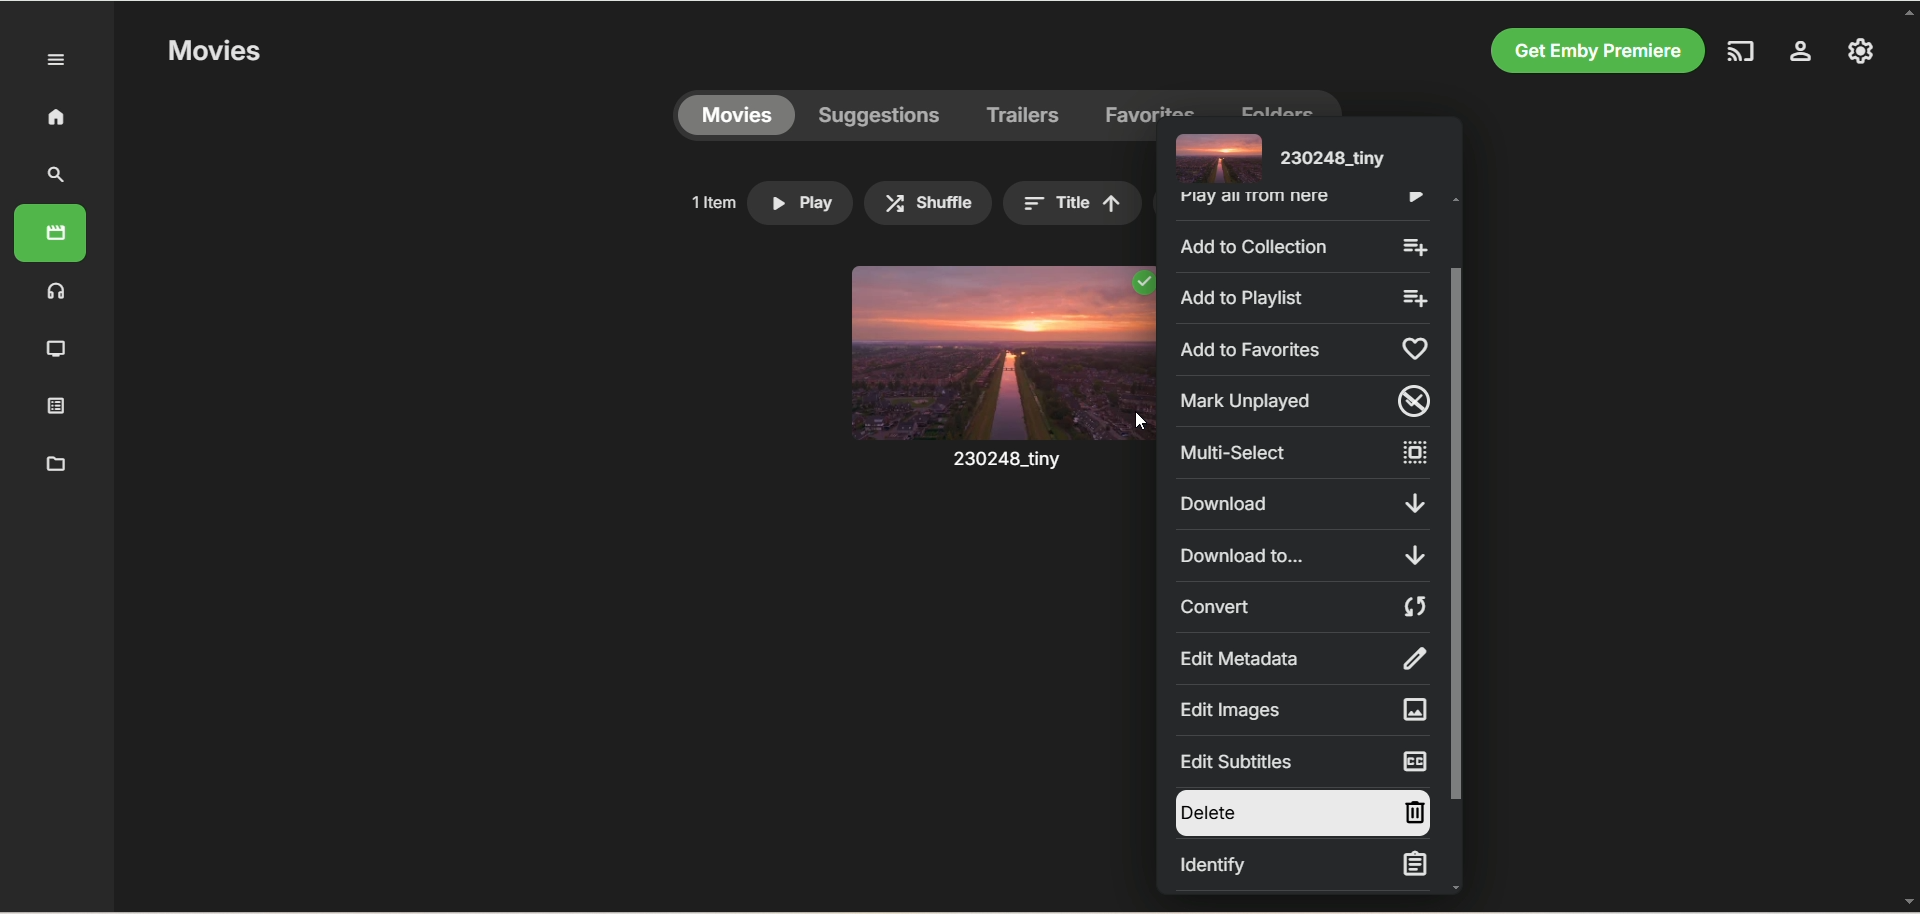 This screenshot has width=1920, height=914. What do you see at coordinates (57, 61) in the screenshot?
I see `Expand` at bounding box center [57, 61].